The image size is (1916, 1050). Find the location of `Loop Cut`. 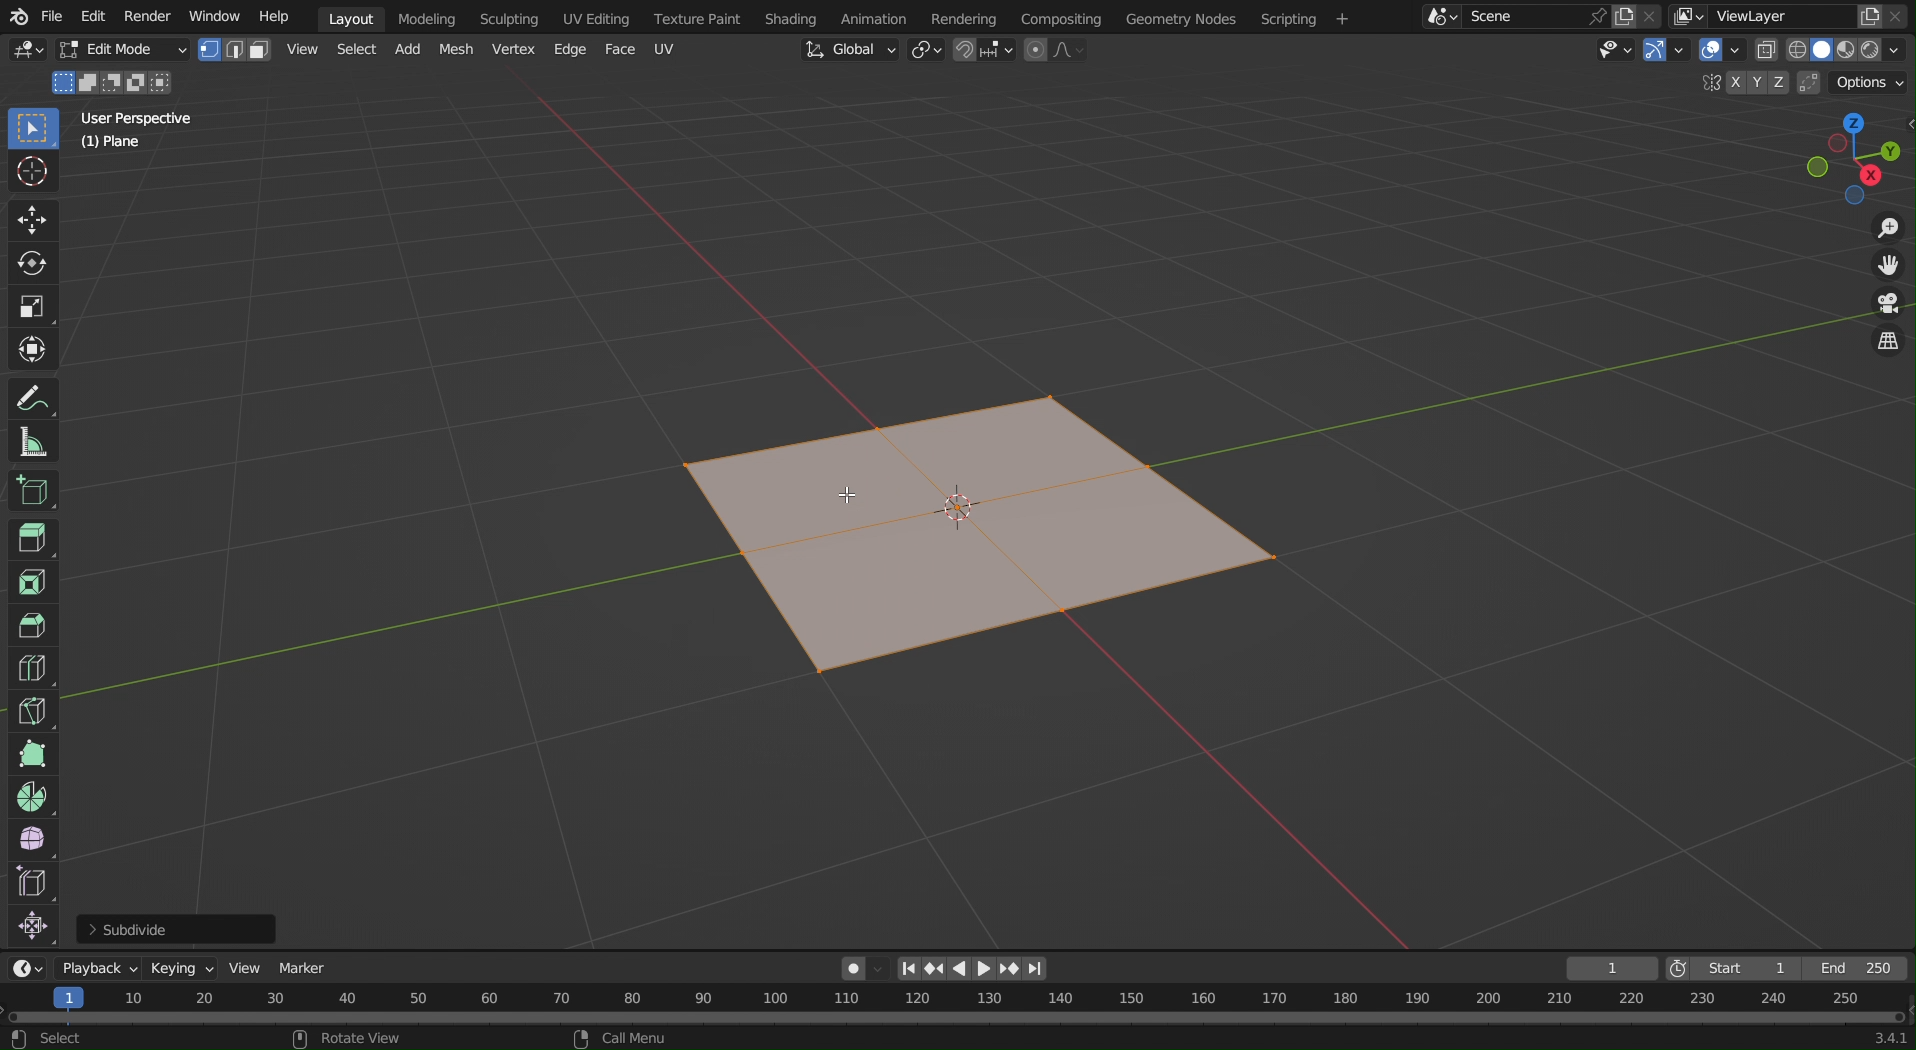

Loop Cut is located at coordinates (30, 669).